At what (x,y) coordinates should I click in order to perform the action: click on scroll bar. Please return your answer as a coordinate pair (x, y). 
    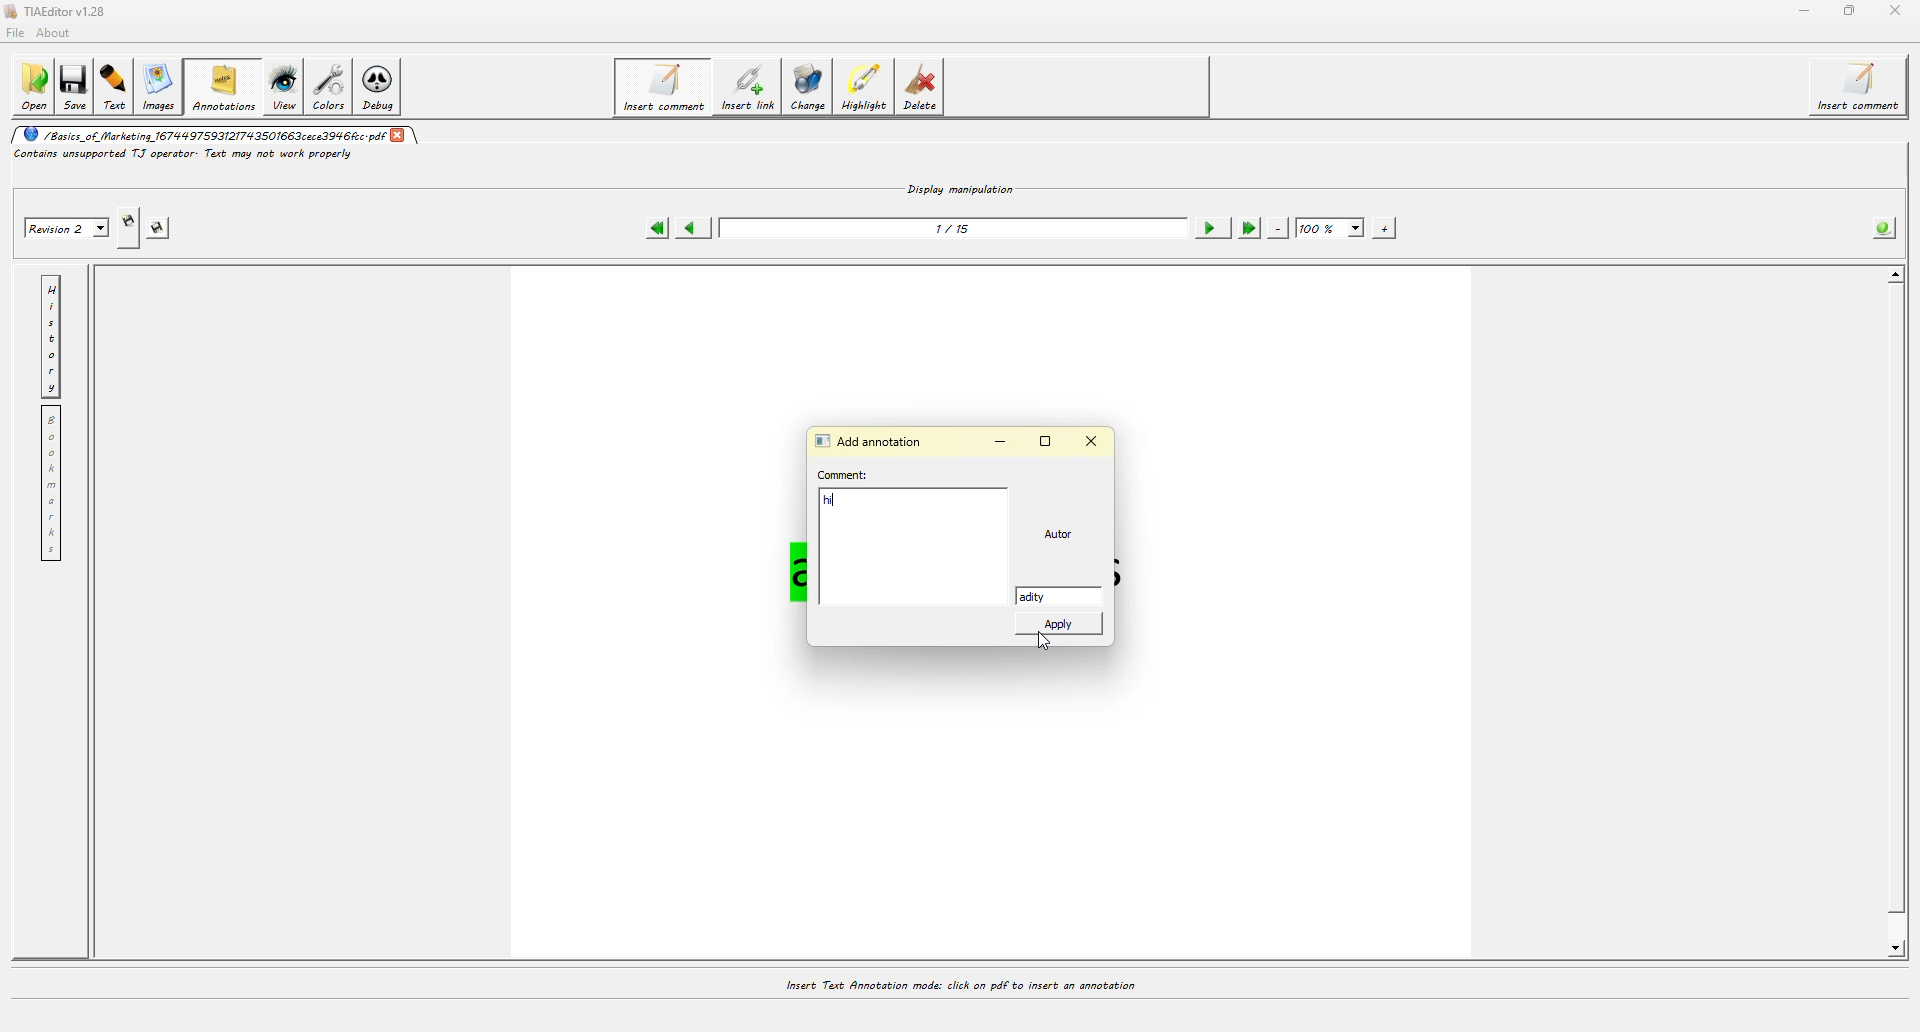
    Looking at the image, I should click on (1899, 621).